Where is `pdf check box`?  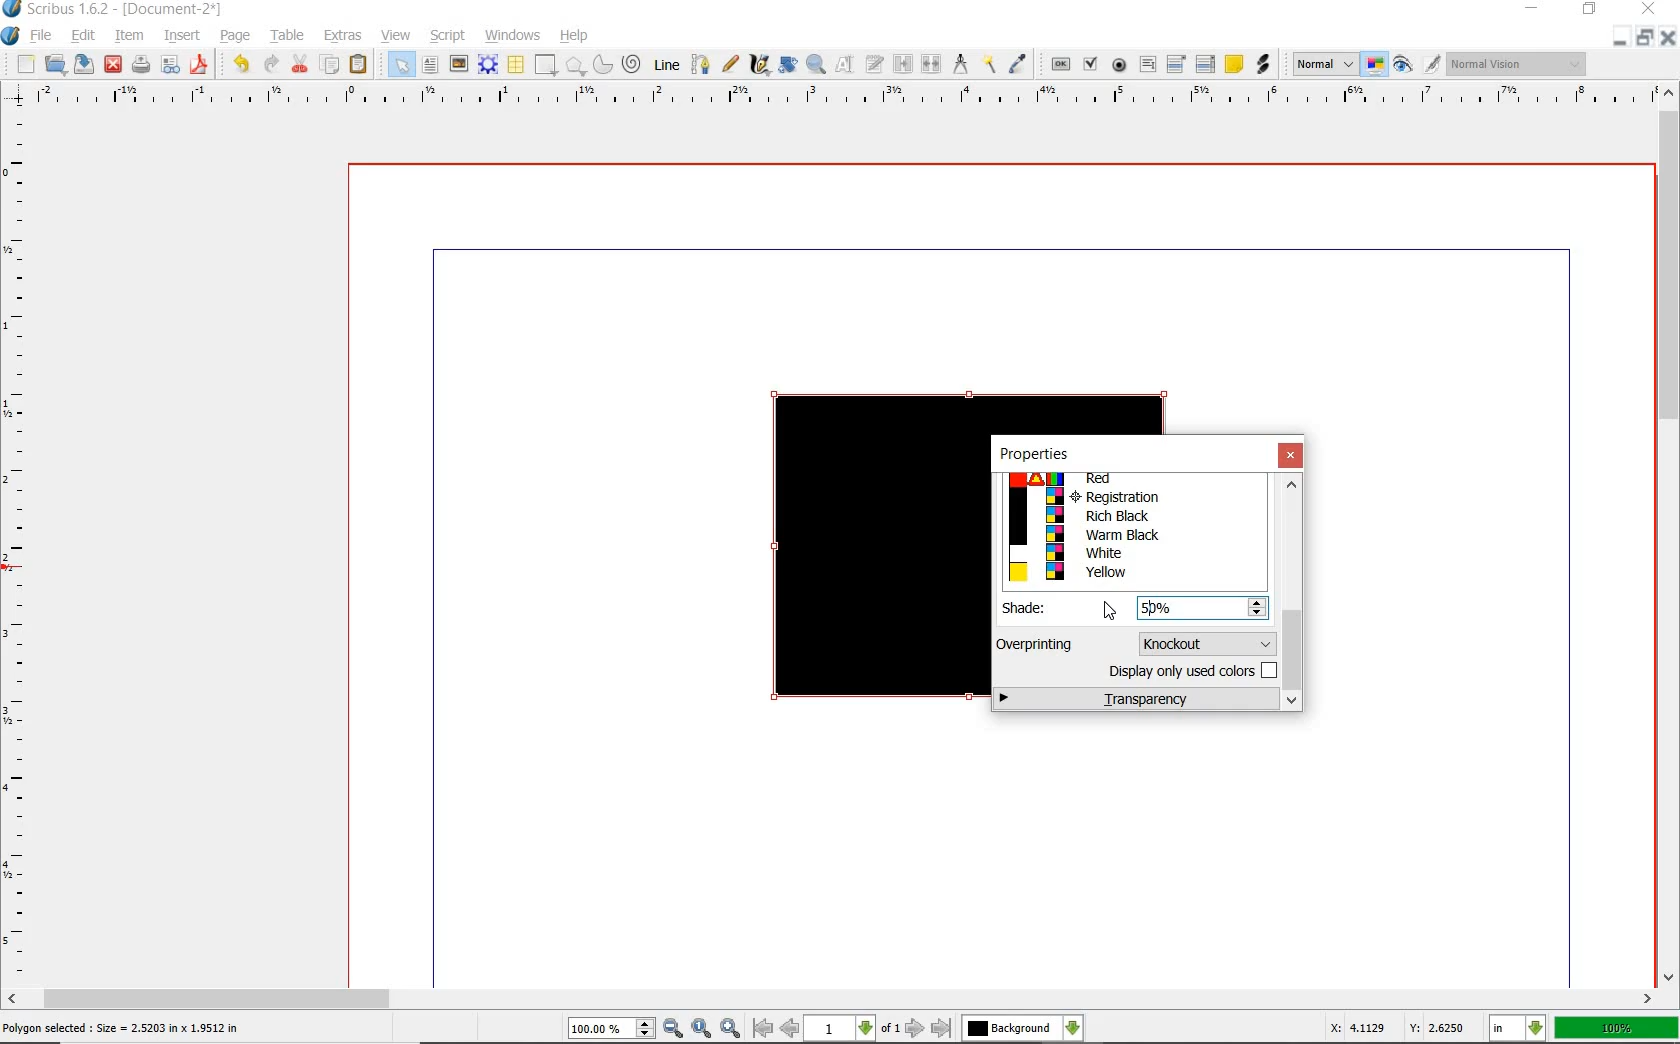 pdf check box is located at coordinates (1090, 65).